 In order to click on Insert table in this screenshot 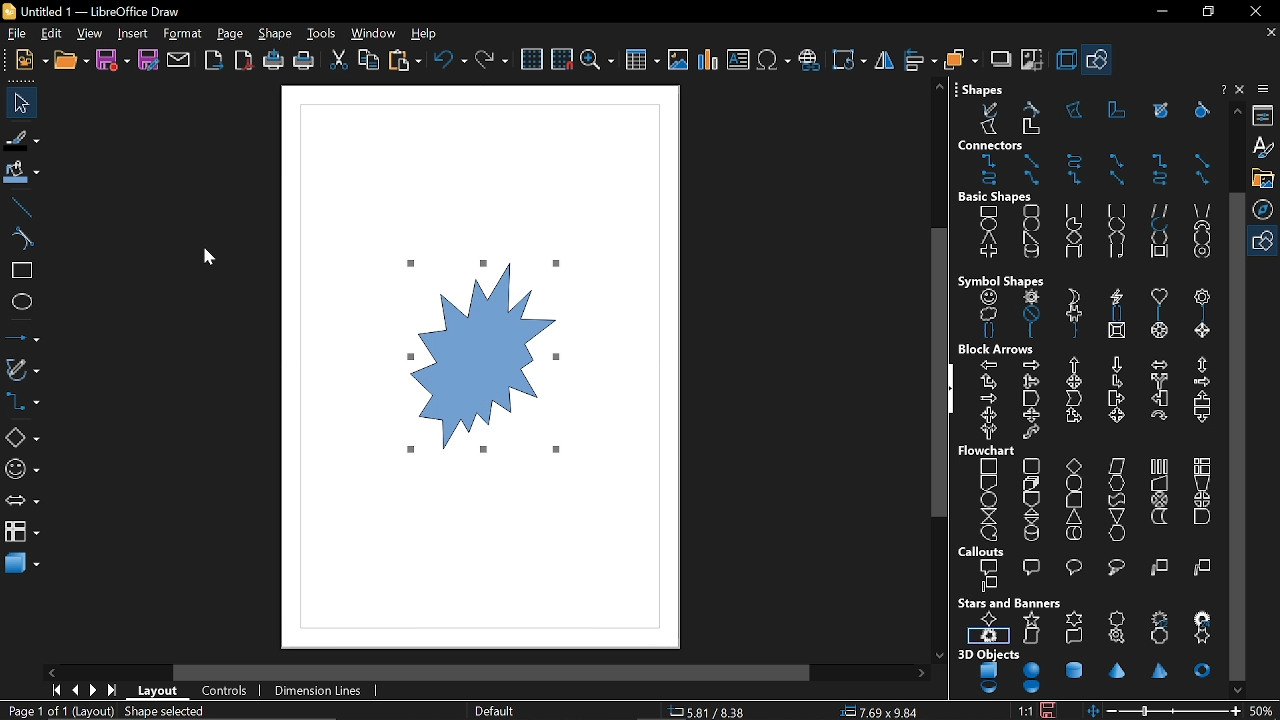, I will do `click(641, 62)`.